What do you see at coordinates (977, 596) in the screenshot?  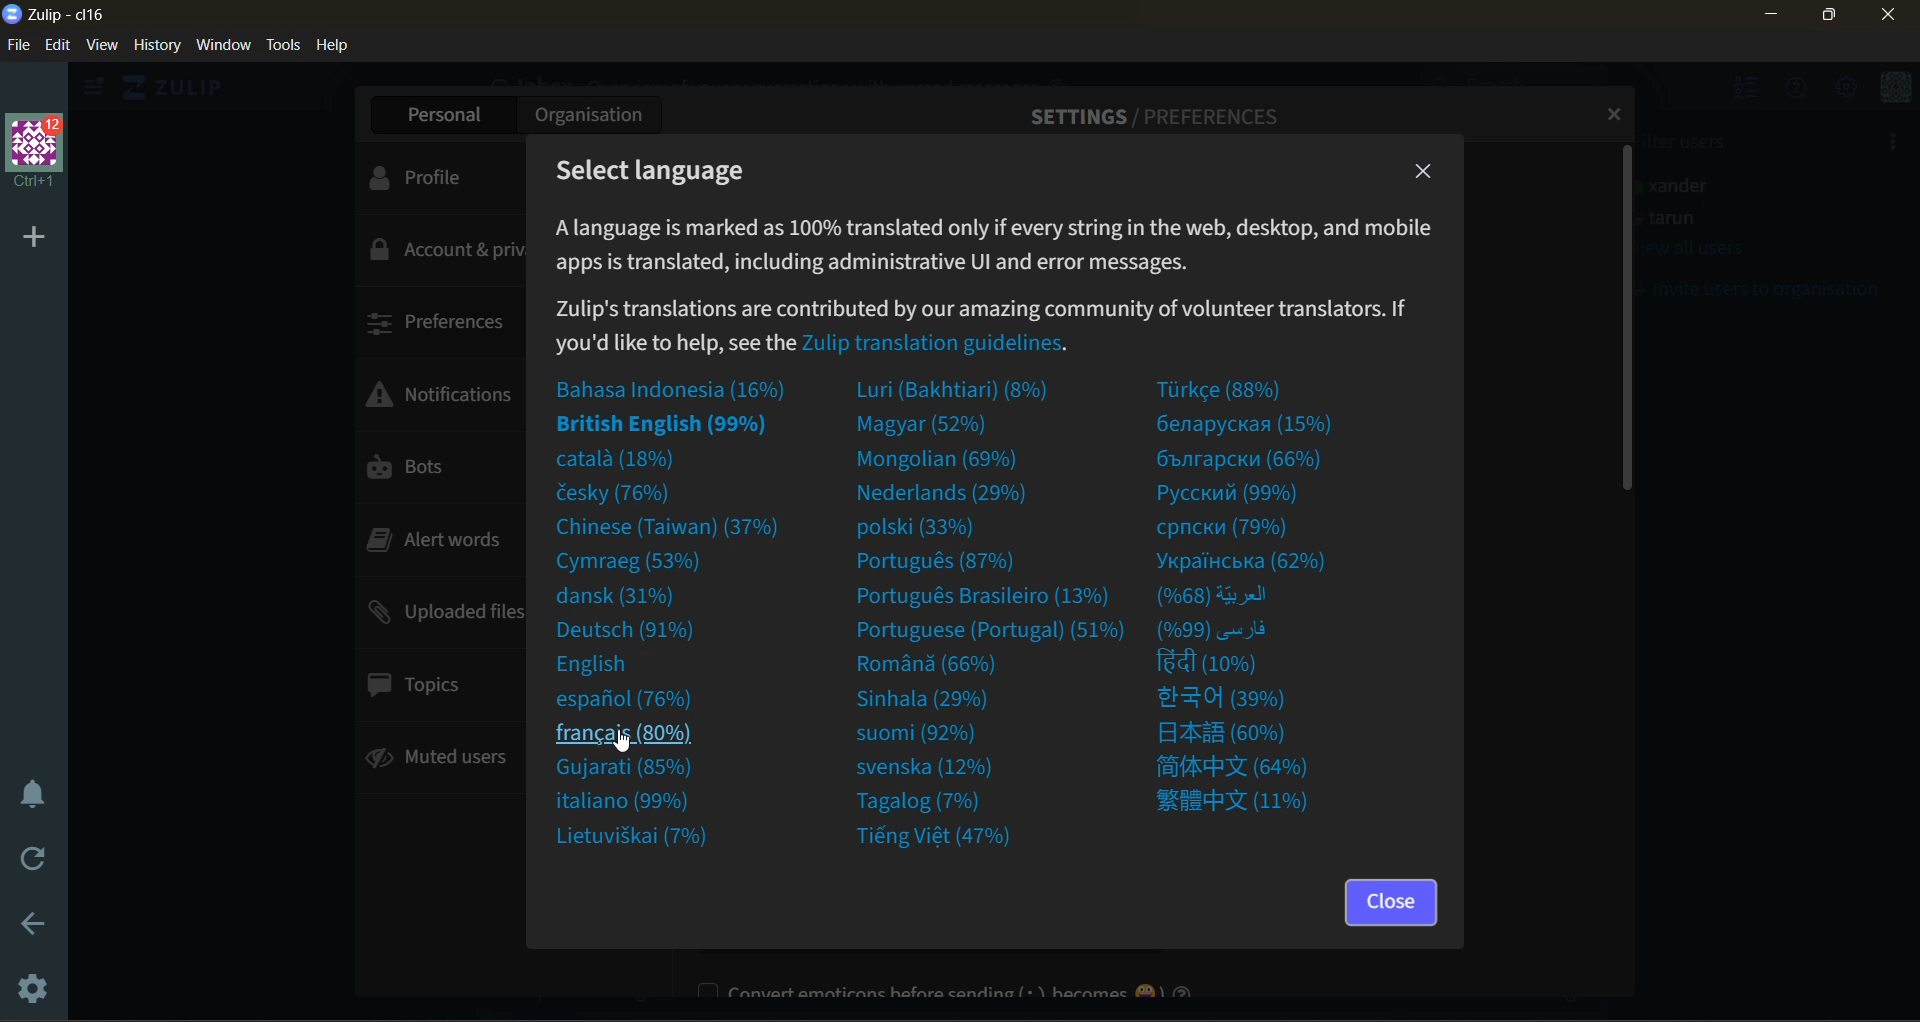 I see `portugues brasileiro` at bounding box center [977, 596].